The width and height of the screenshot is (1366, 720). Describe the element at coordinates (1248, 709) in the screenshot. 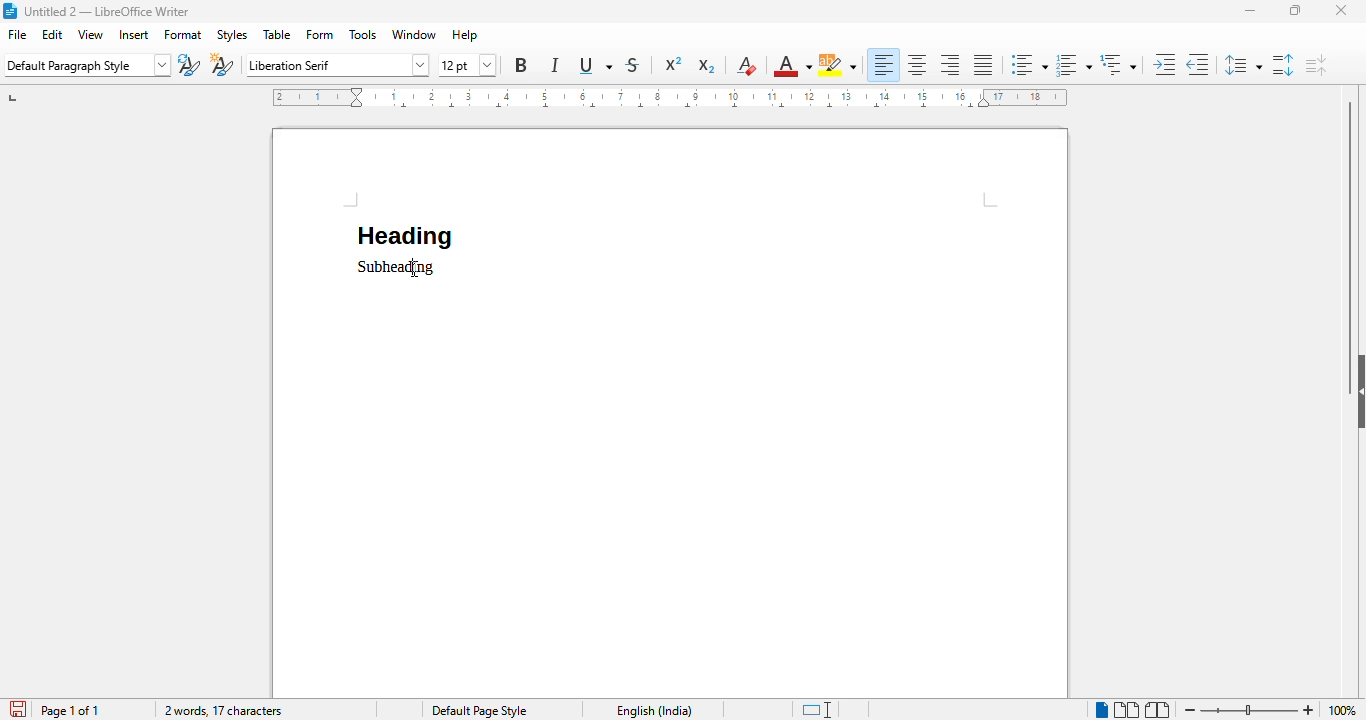

I see `zoom in or zoom out` at that location.